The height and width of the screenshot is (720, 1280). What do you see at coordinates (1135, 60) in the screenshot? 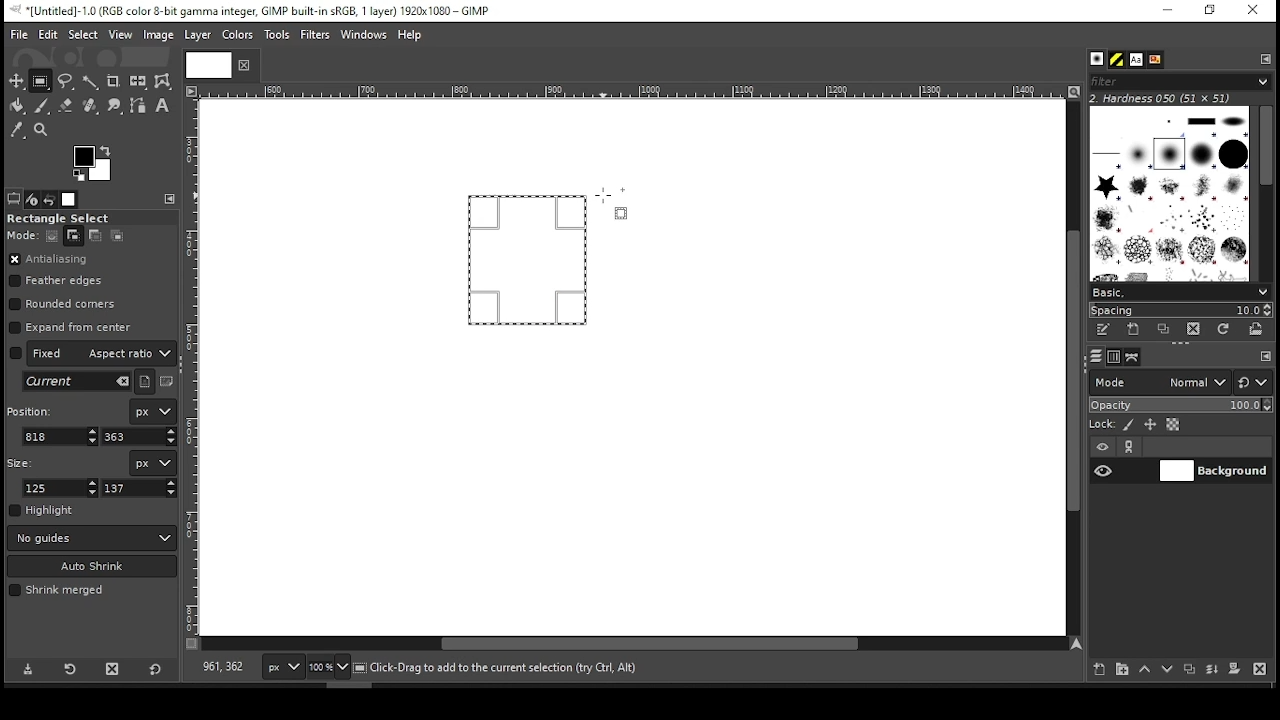
I see `font` at bounding box center [1135, 60].